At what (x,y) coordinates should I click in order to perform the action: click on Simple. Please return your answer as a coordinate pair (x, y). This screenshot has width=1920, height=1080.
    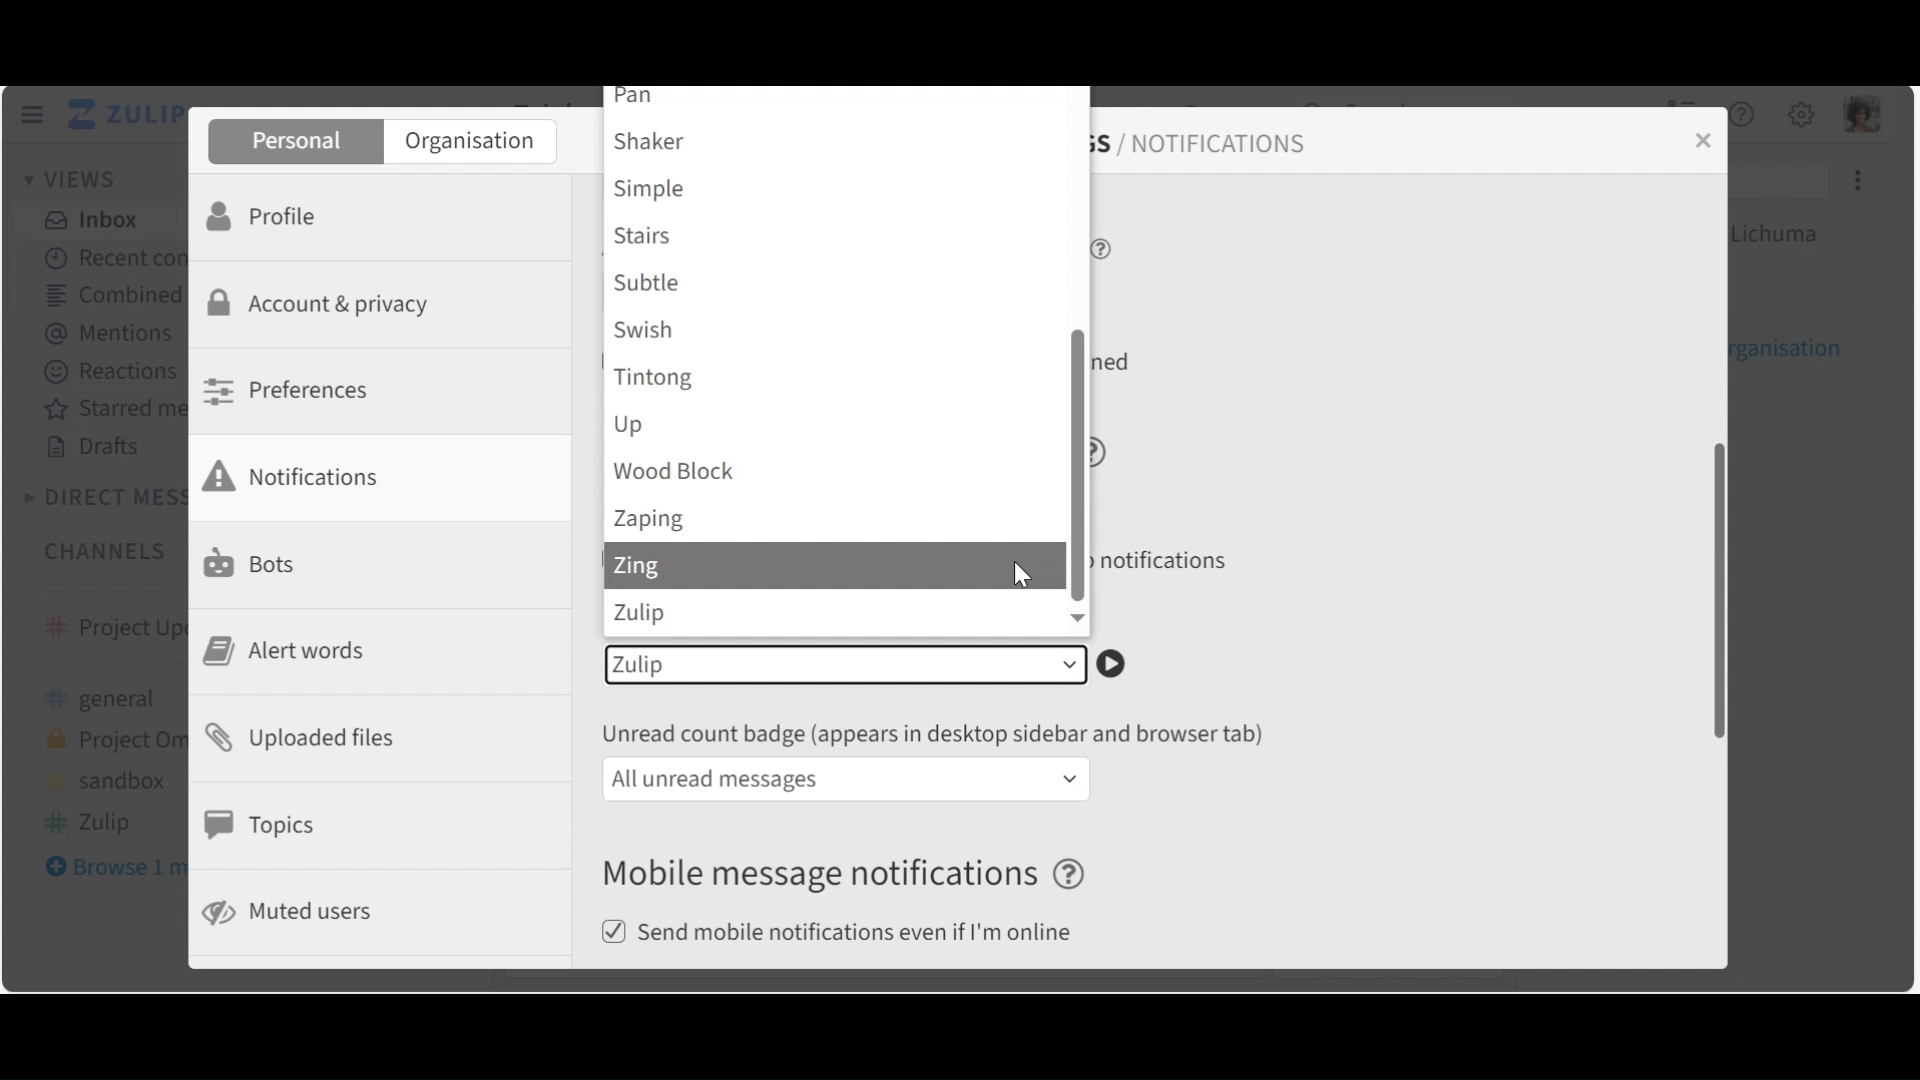
    Looking at the image, I should click on (836, 191).